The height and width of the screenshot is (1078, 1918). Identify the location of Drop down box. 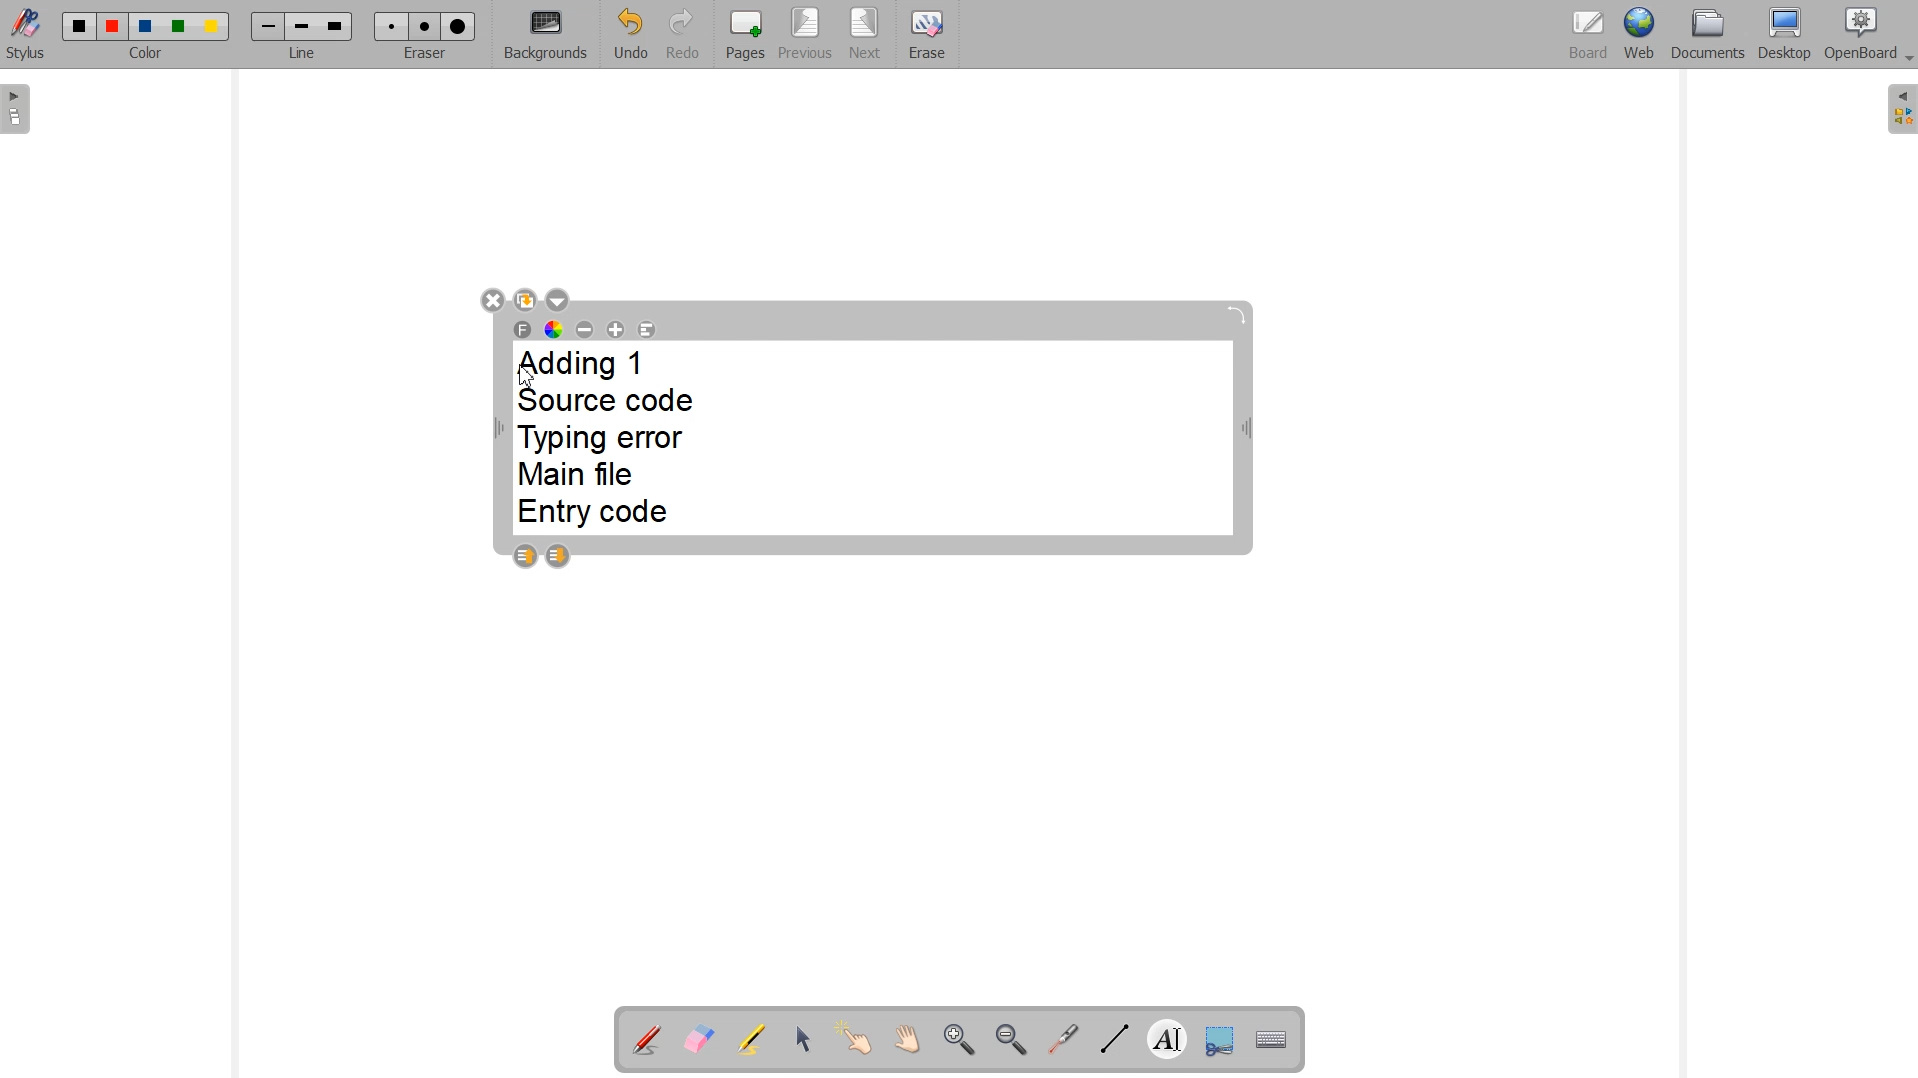
(560, 300).